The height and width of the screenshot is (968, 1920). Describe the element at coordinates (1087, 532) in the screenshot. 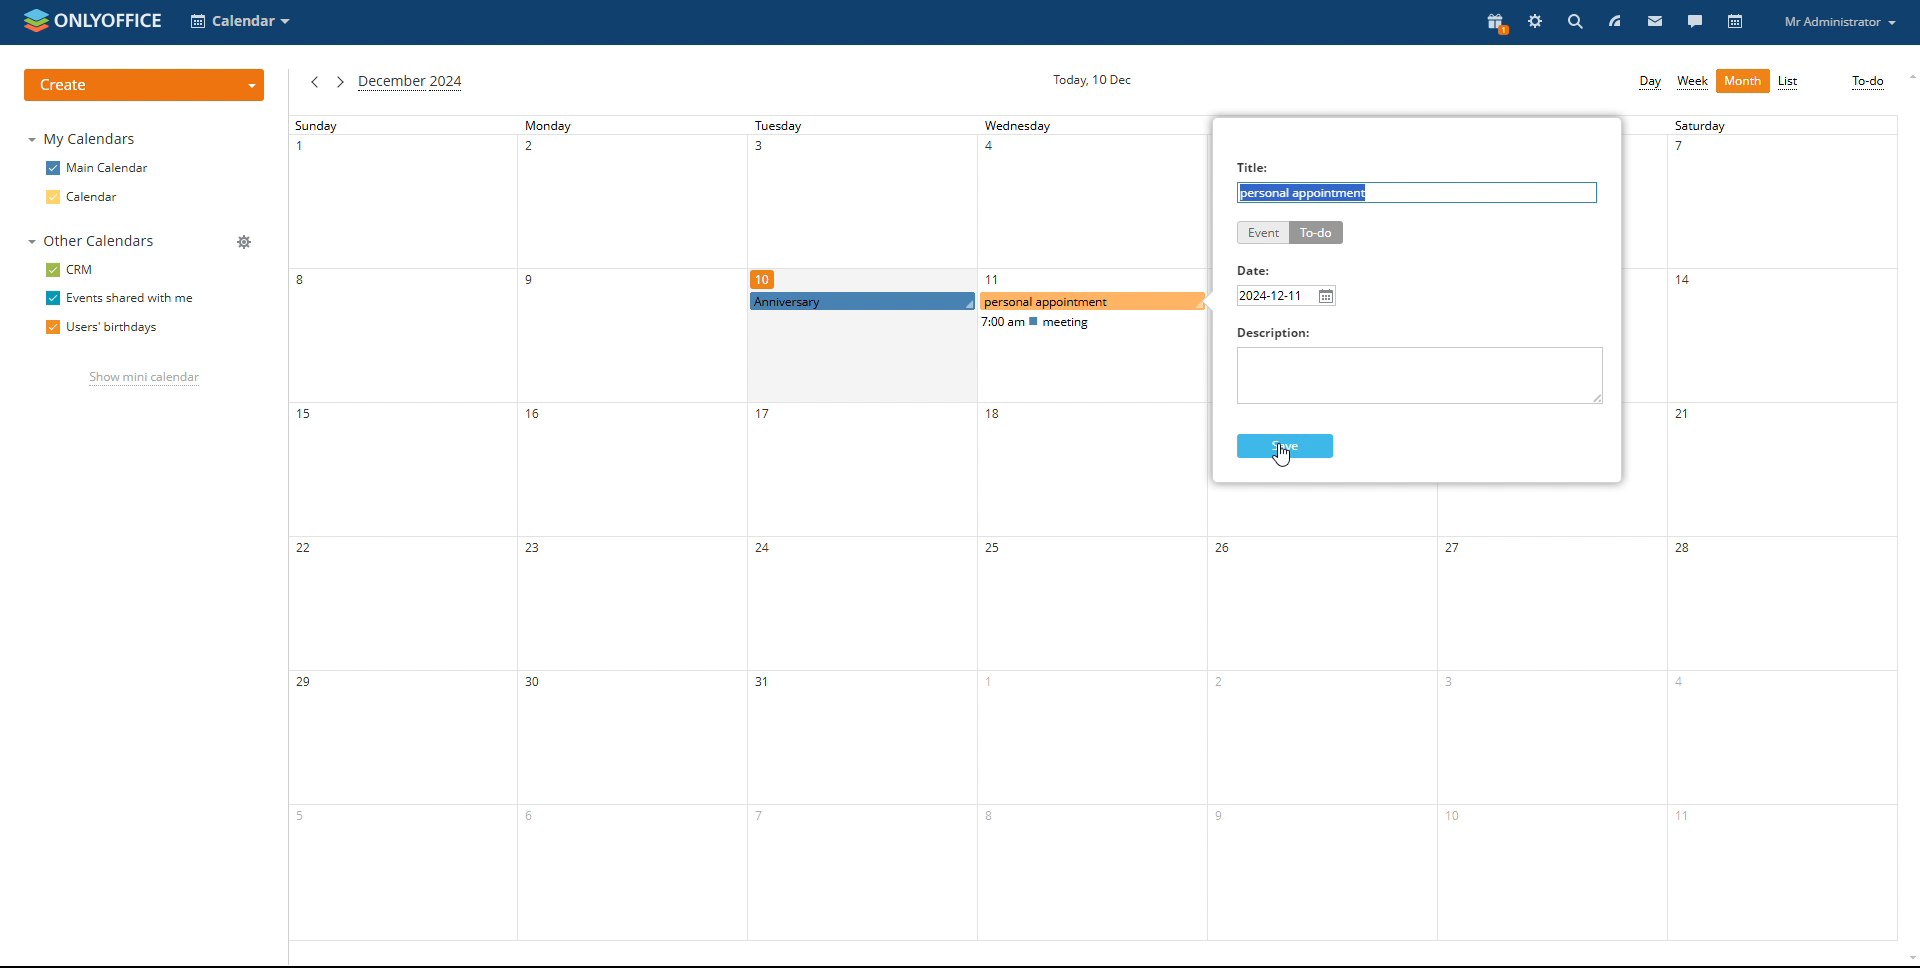

I see `wednesday` at that location.